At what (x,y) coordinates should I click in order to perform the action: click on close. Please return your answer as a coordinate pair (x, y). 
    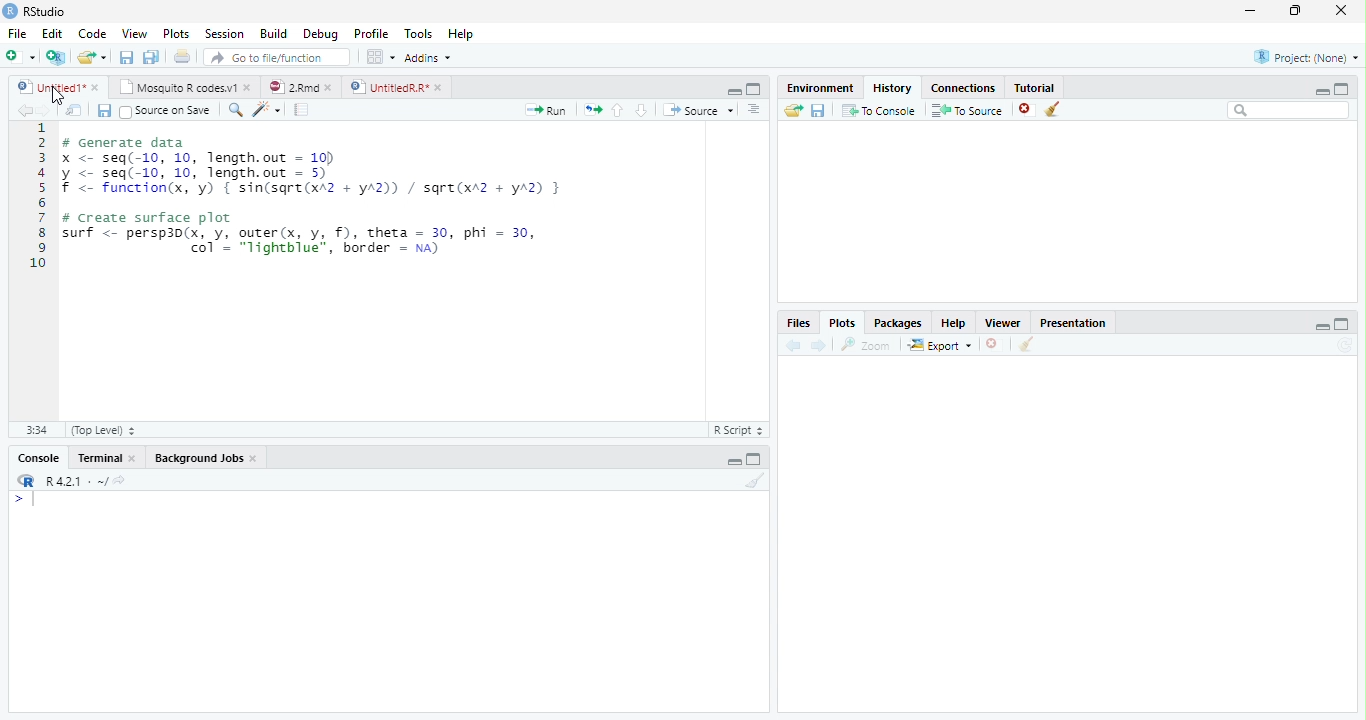
    Looking at the image, I should click on (329, 88).